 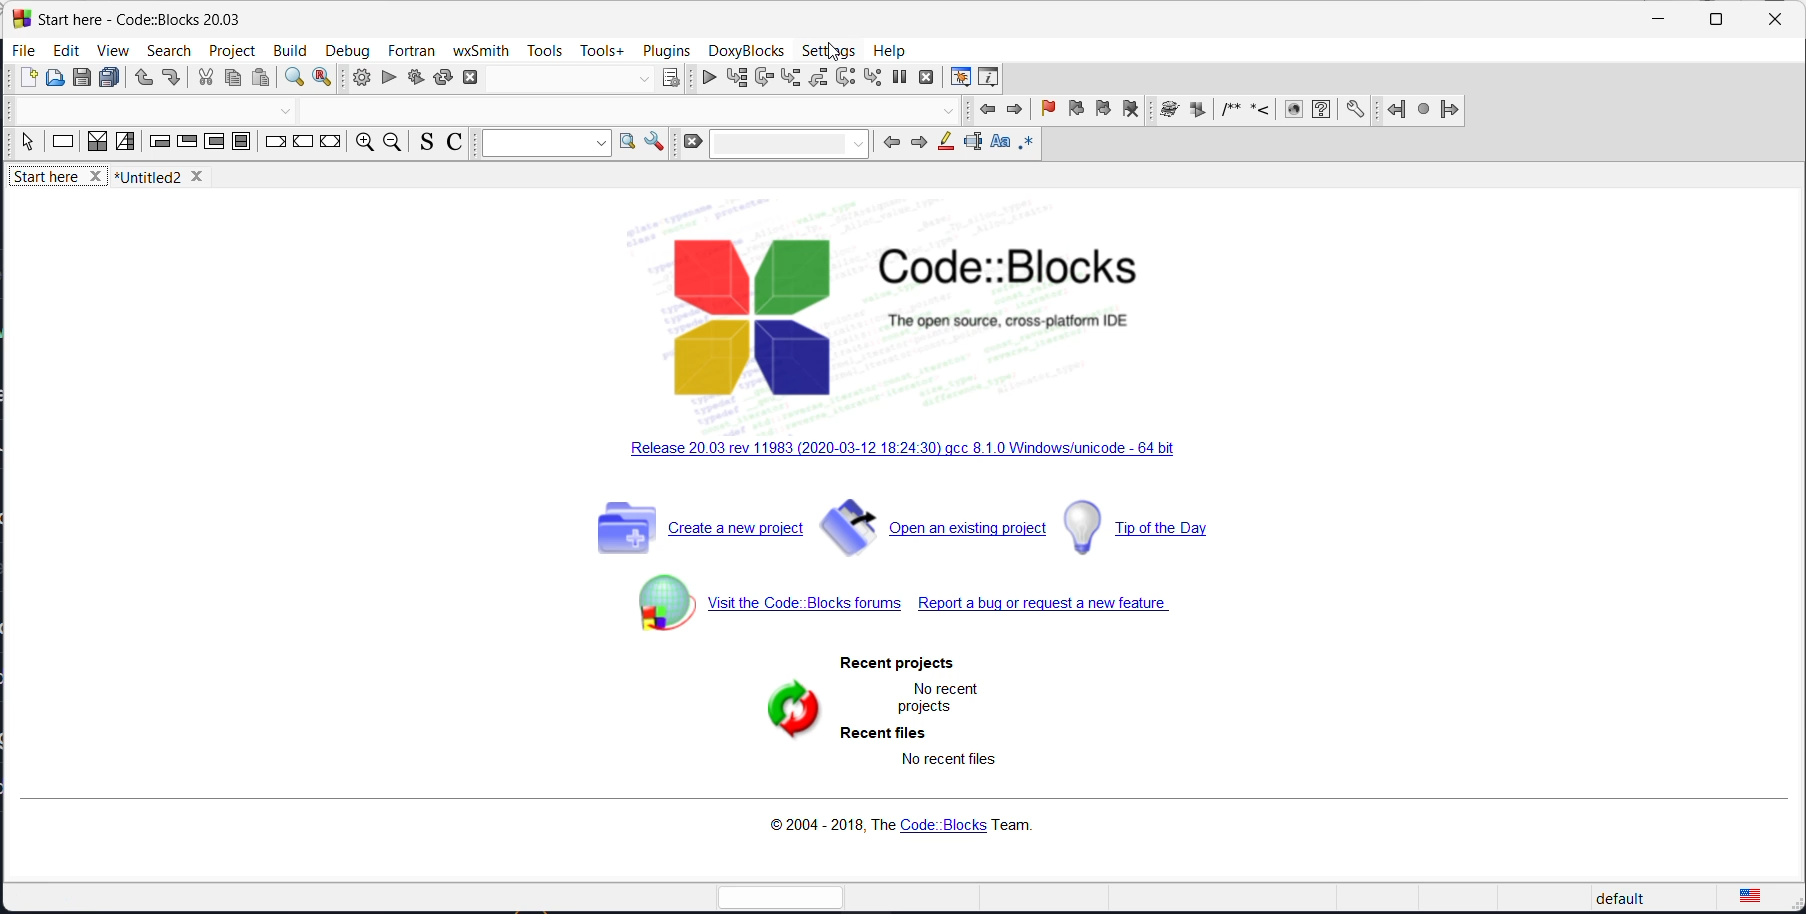 What do you see at coordinates (772, 716) in the screenshot?
I see `refresh` at bounding box center [772, 716].